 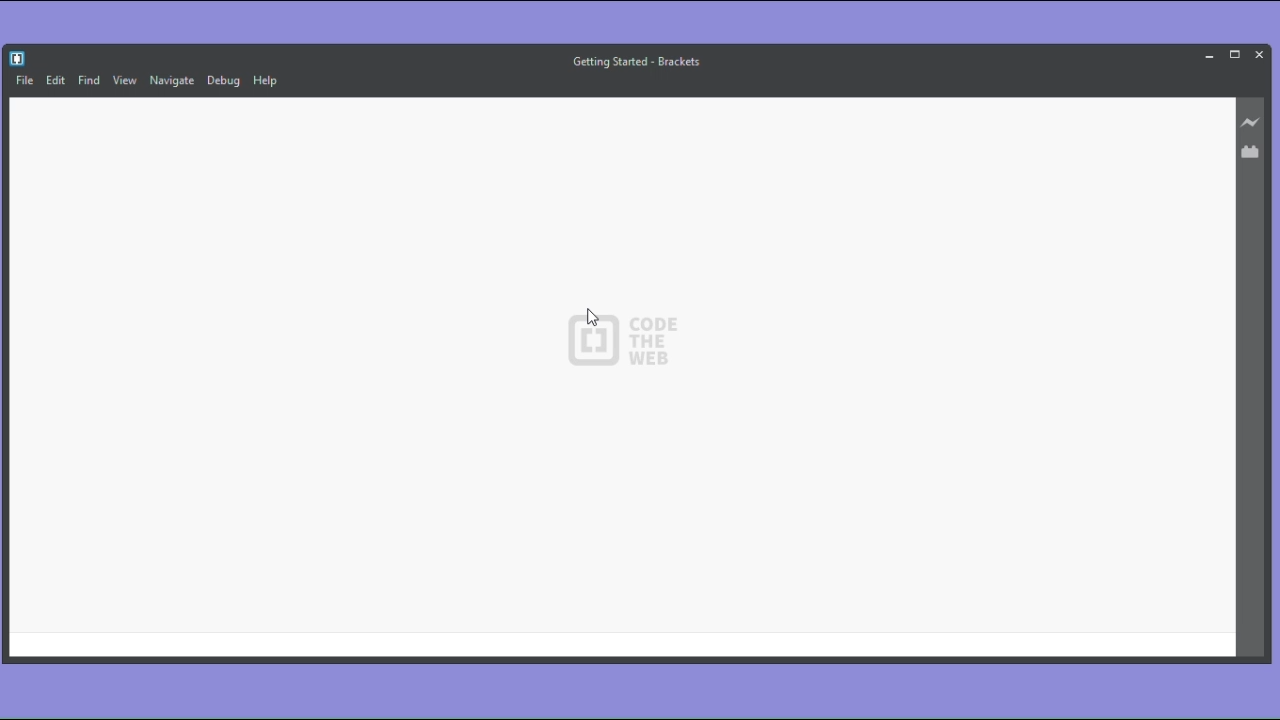 What do you see at coordinates (622, 344) in the screenshot?
I see `CODE THE WEB - logo` at bounding box center [622, 344].